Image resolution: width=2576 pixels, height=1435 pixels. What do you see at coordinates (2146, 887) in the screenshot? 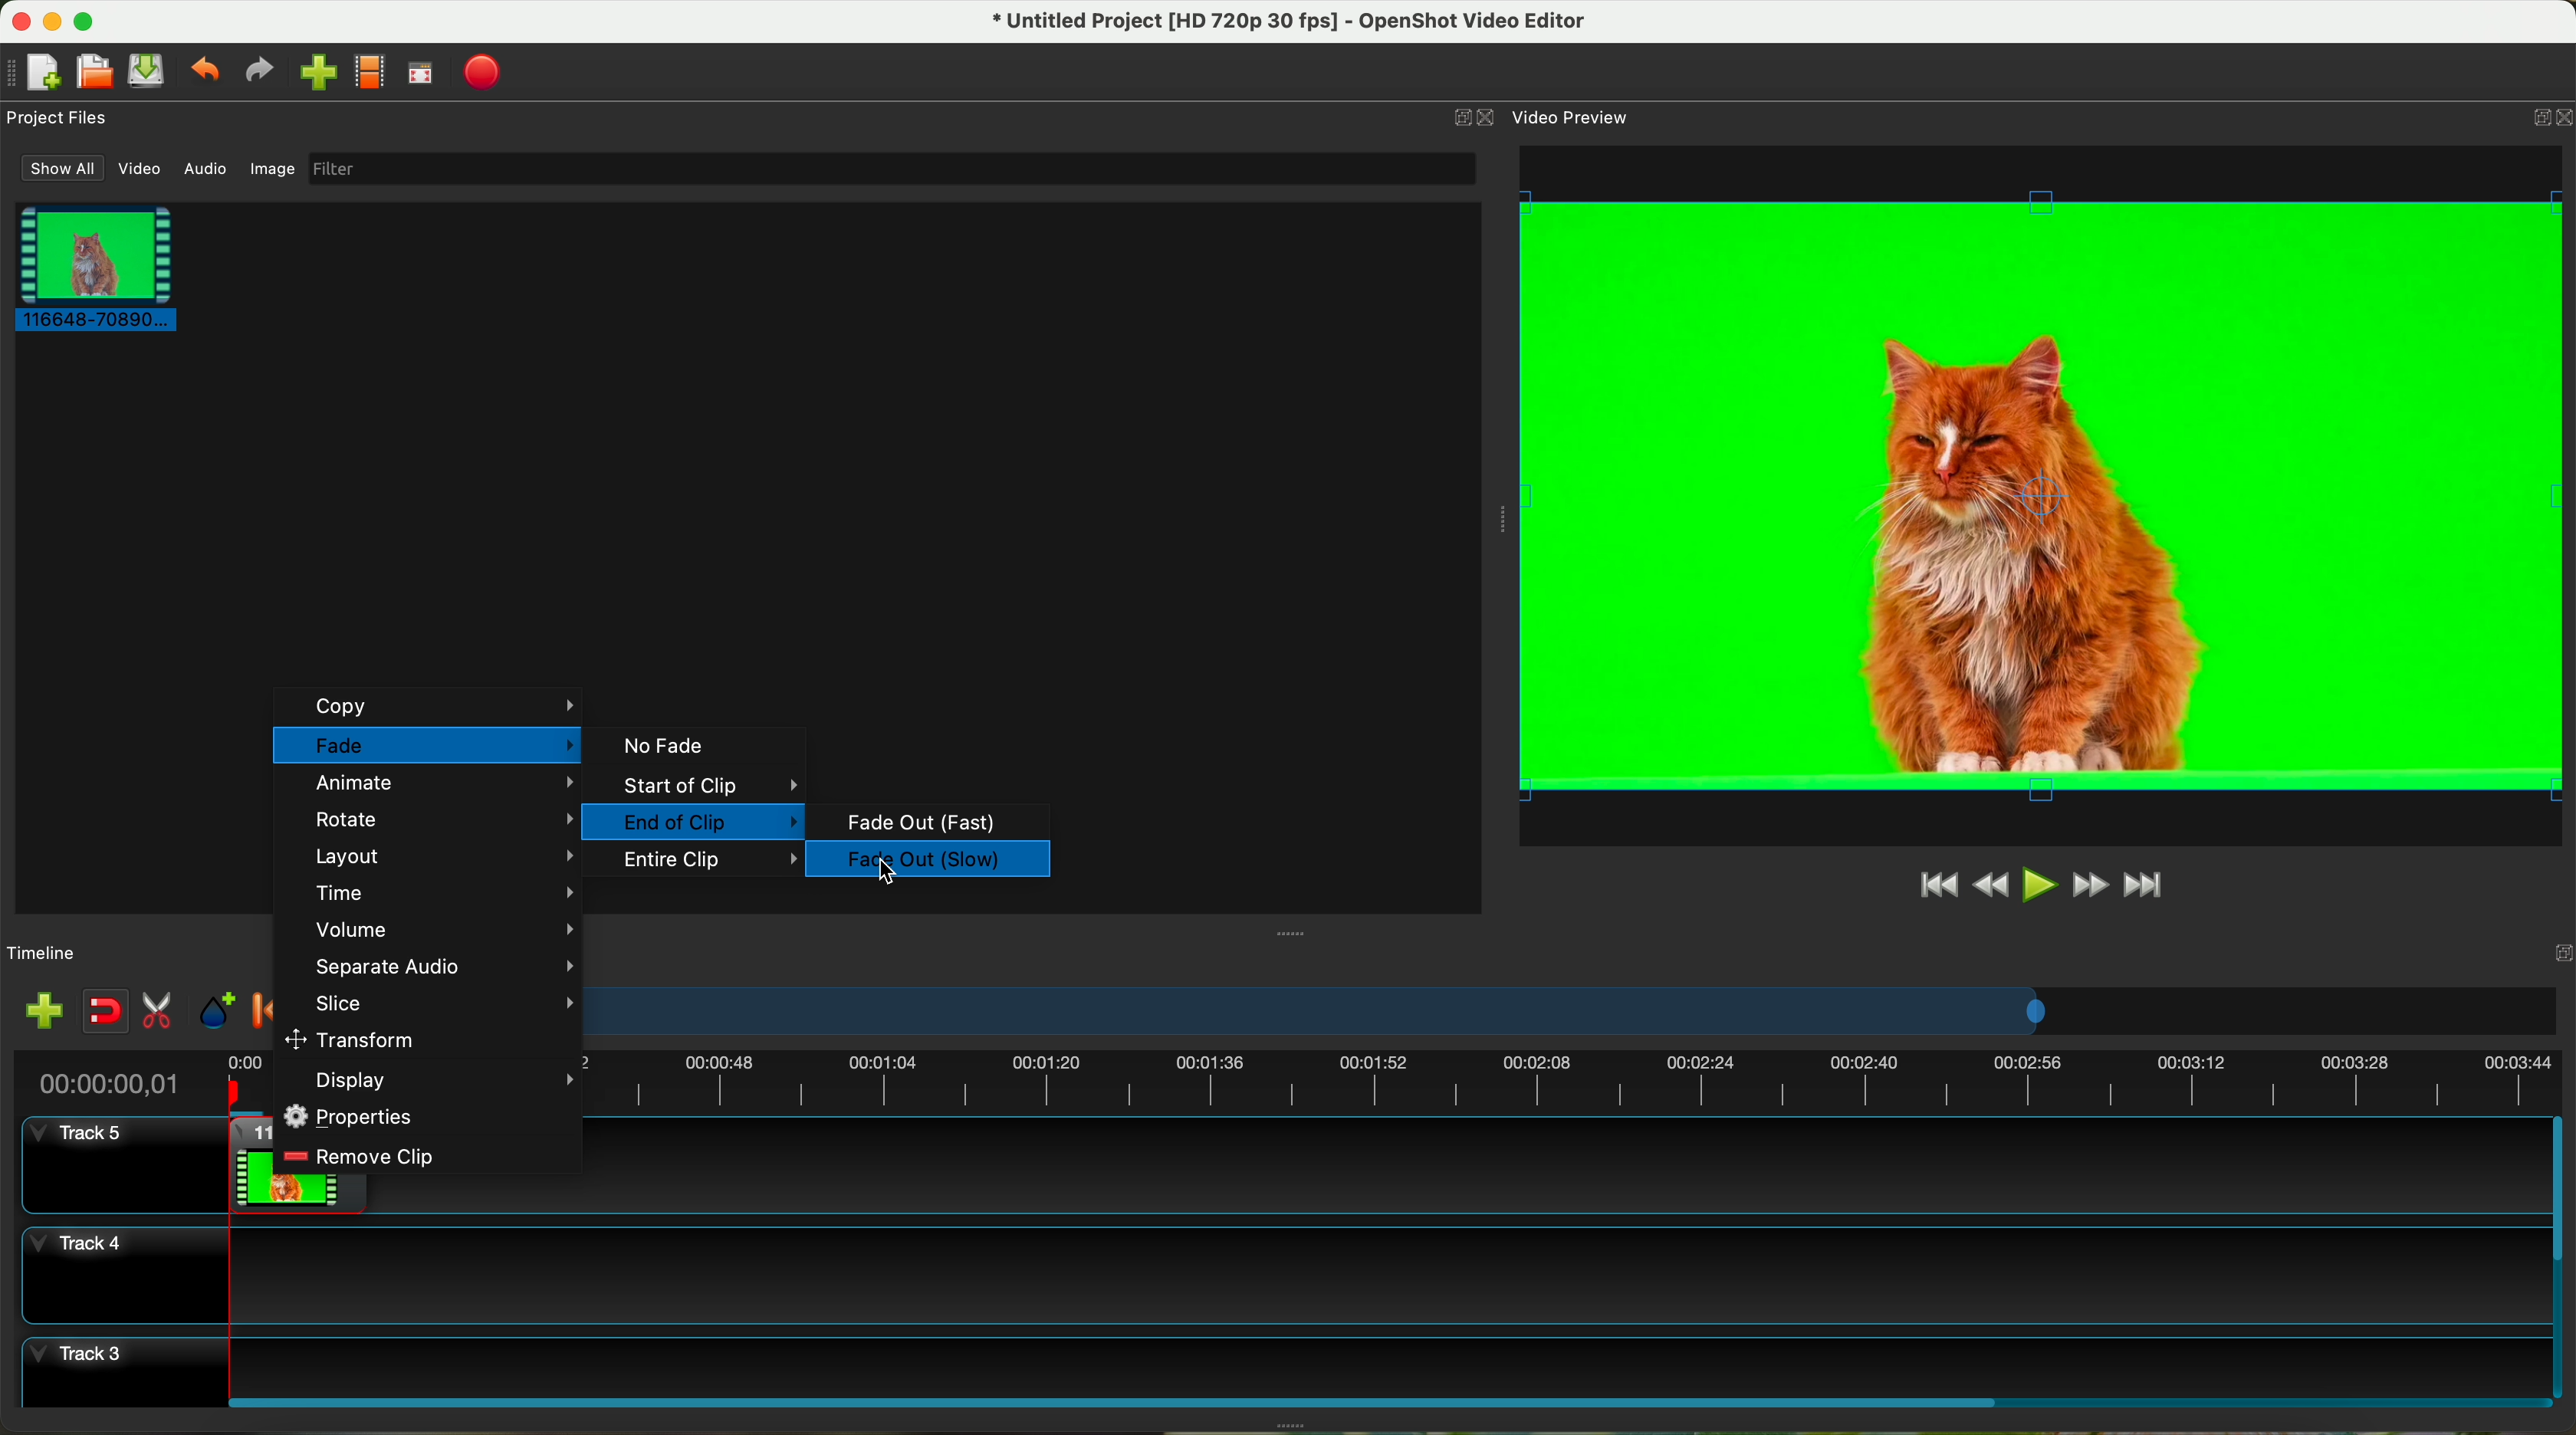
I see `jump to end` at bounding box center [2146, 887].